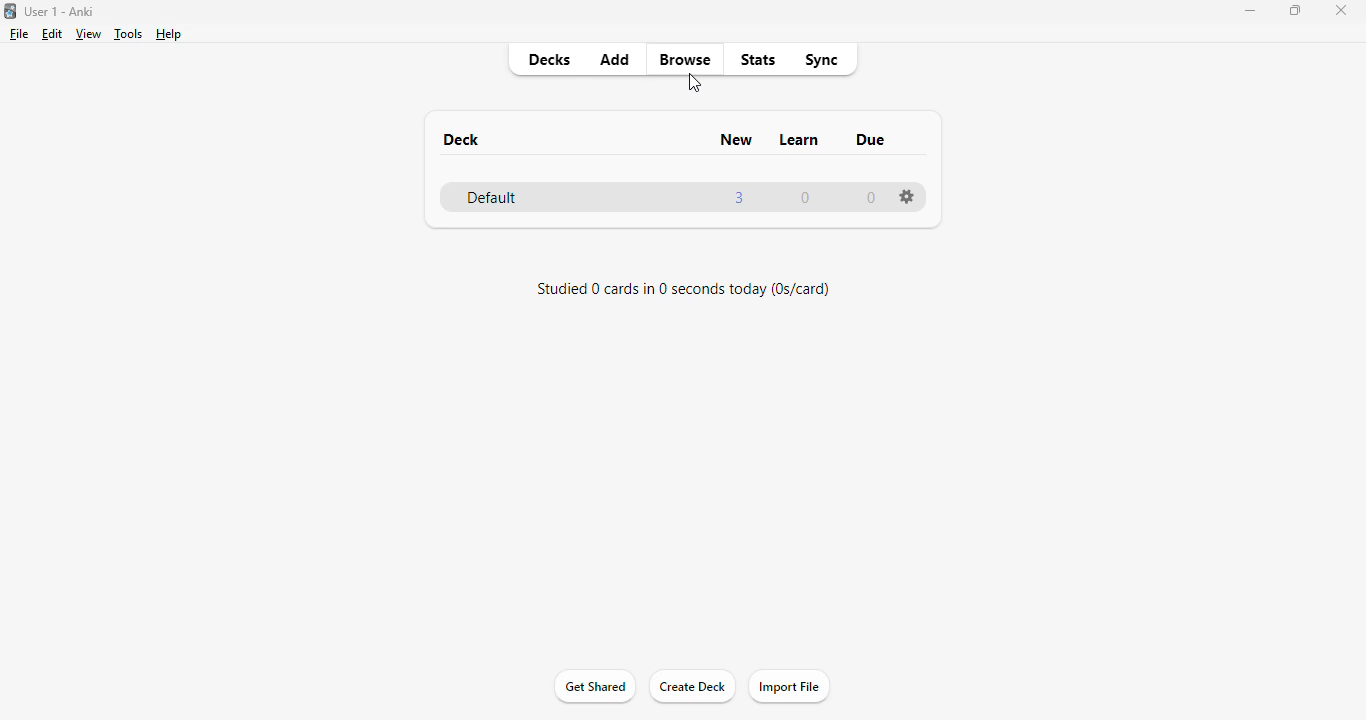 This screenshot has height=720, width=1366. Describe the element at coordinates (616, 59) in the screenshot. I see `add` at that location.